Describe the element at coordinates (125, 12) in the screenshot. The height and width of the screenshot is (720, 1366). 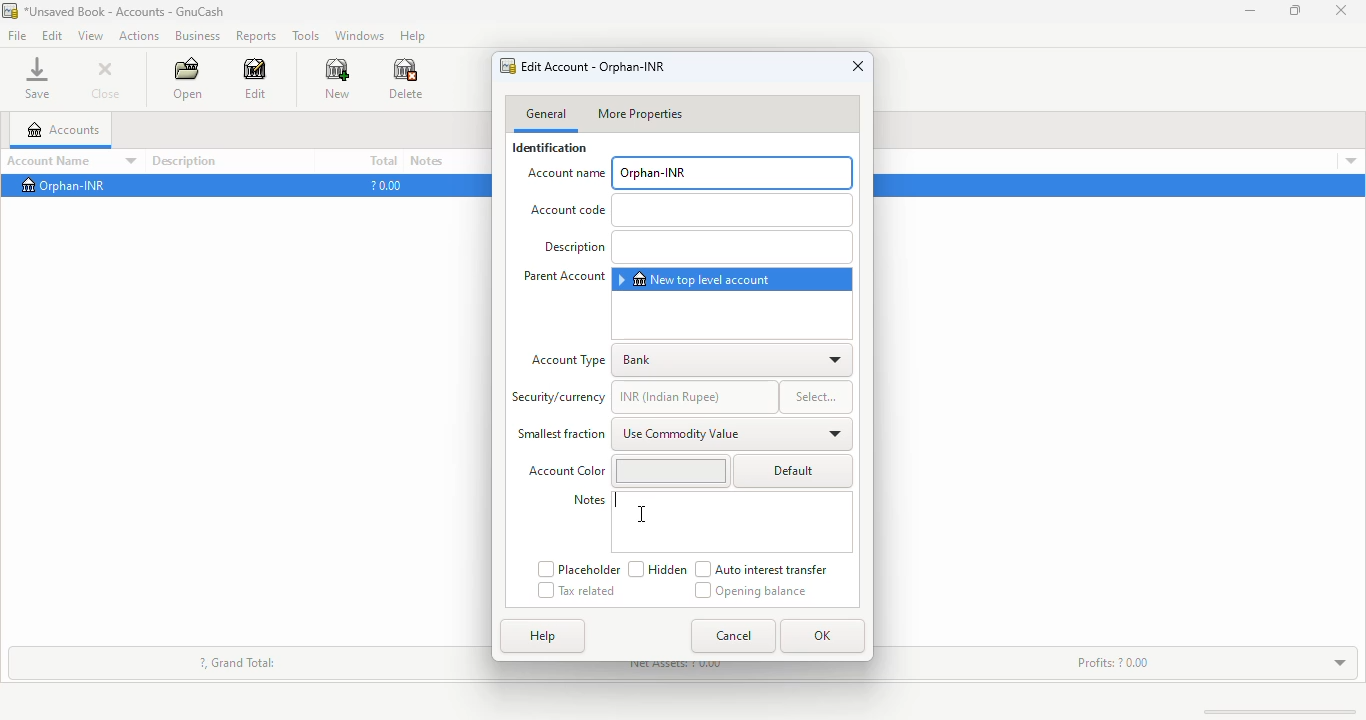
I see `title` at that location.